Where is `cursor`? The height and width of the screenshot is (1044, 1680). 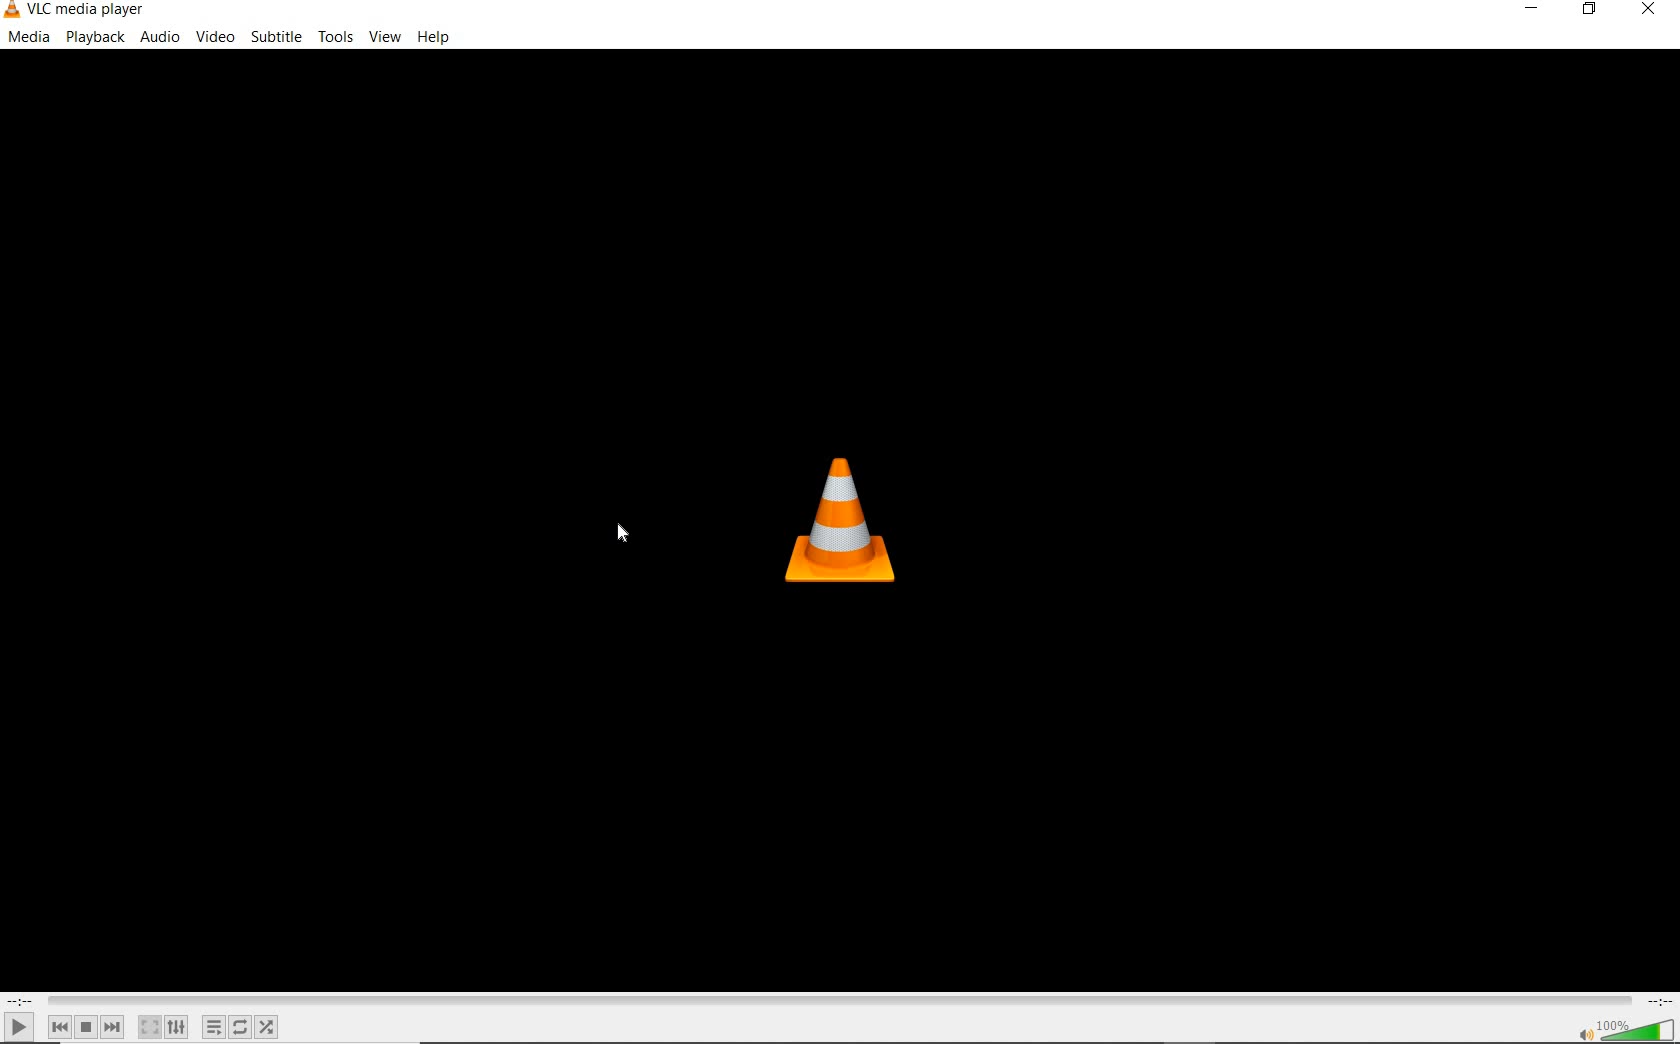
cursor is located at coordinates (623, 532).